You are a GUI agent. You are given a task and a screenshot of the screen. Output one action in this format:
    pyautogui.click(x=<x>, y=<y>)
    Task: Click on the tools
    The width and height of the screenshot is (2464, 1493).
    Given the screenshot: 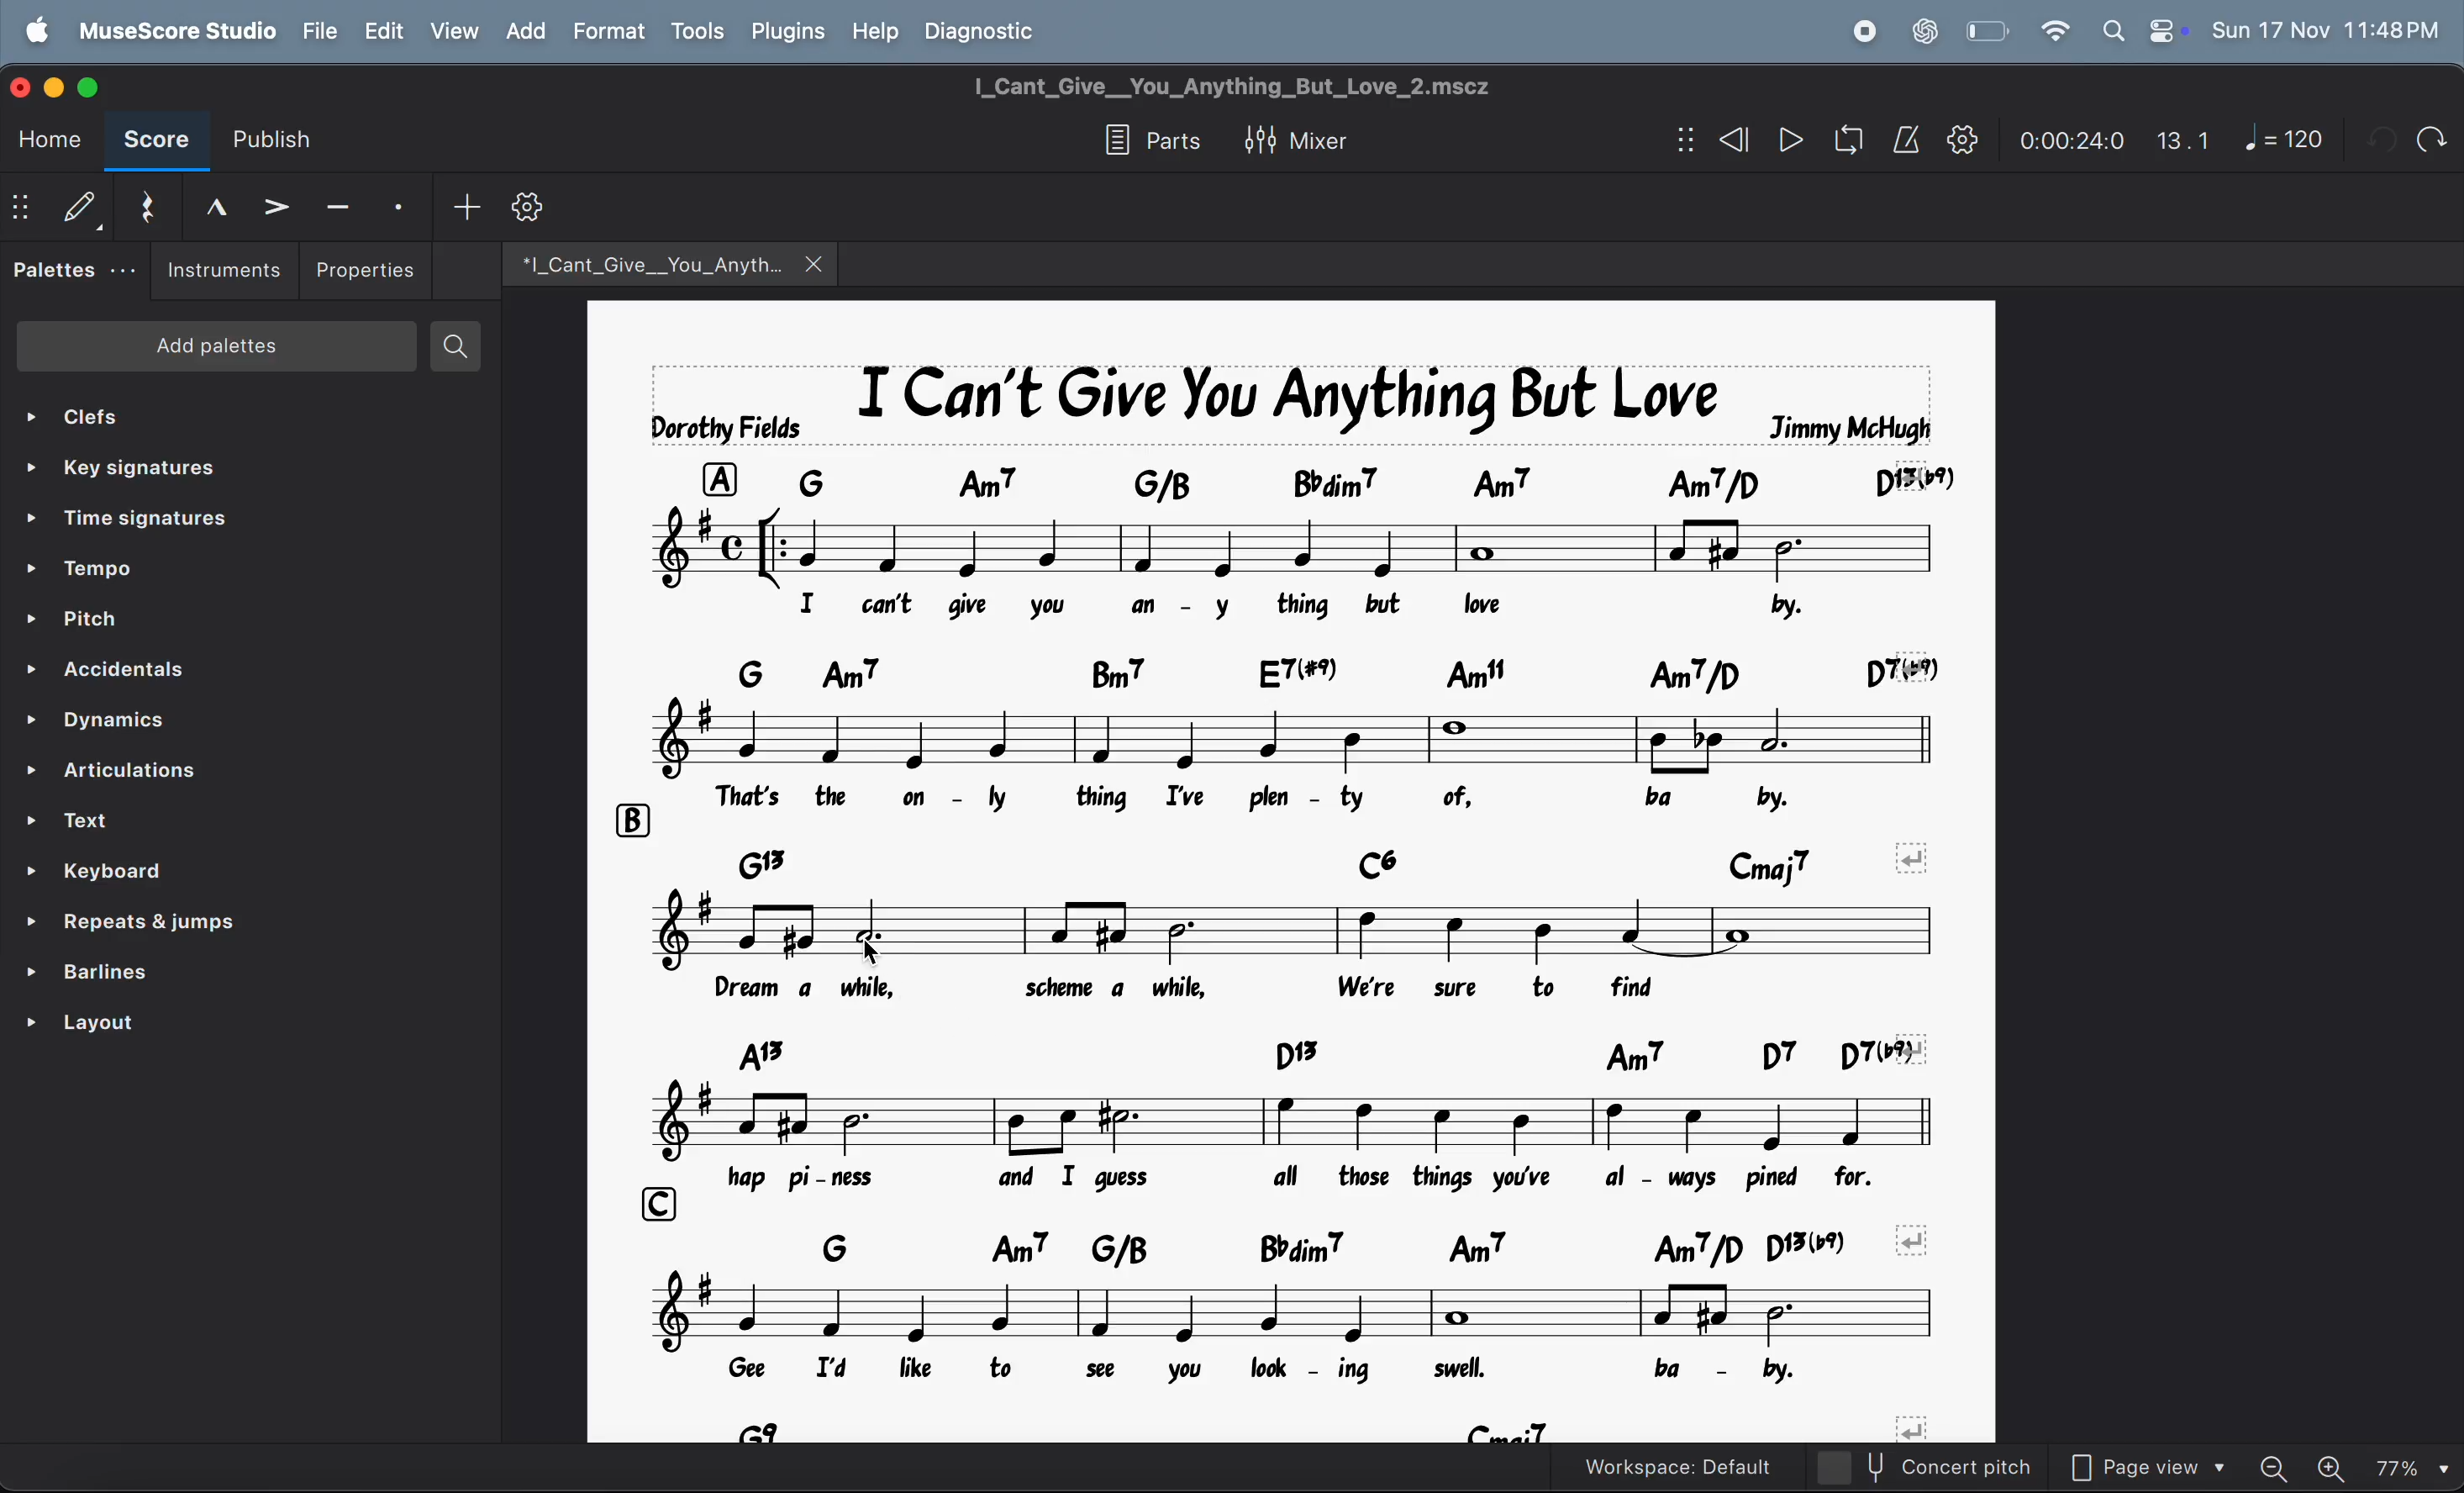 What is the action you would take?
    pyautogui.click(x=697, y=31)
    